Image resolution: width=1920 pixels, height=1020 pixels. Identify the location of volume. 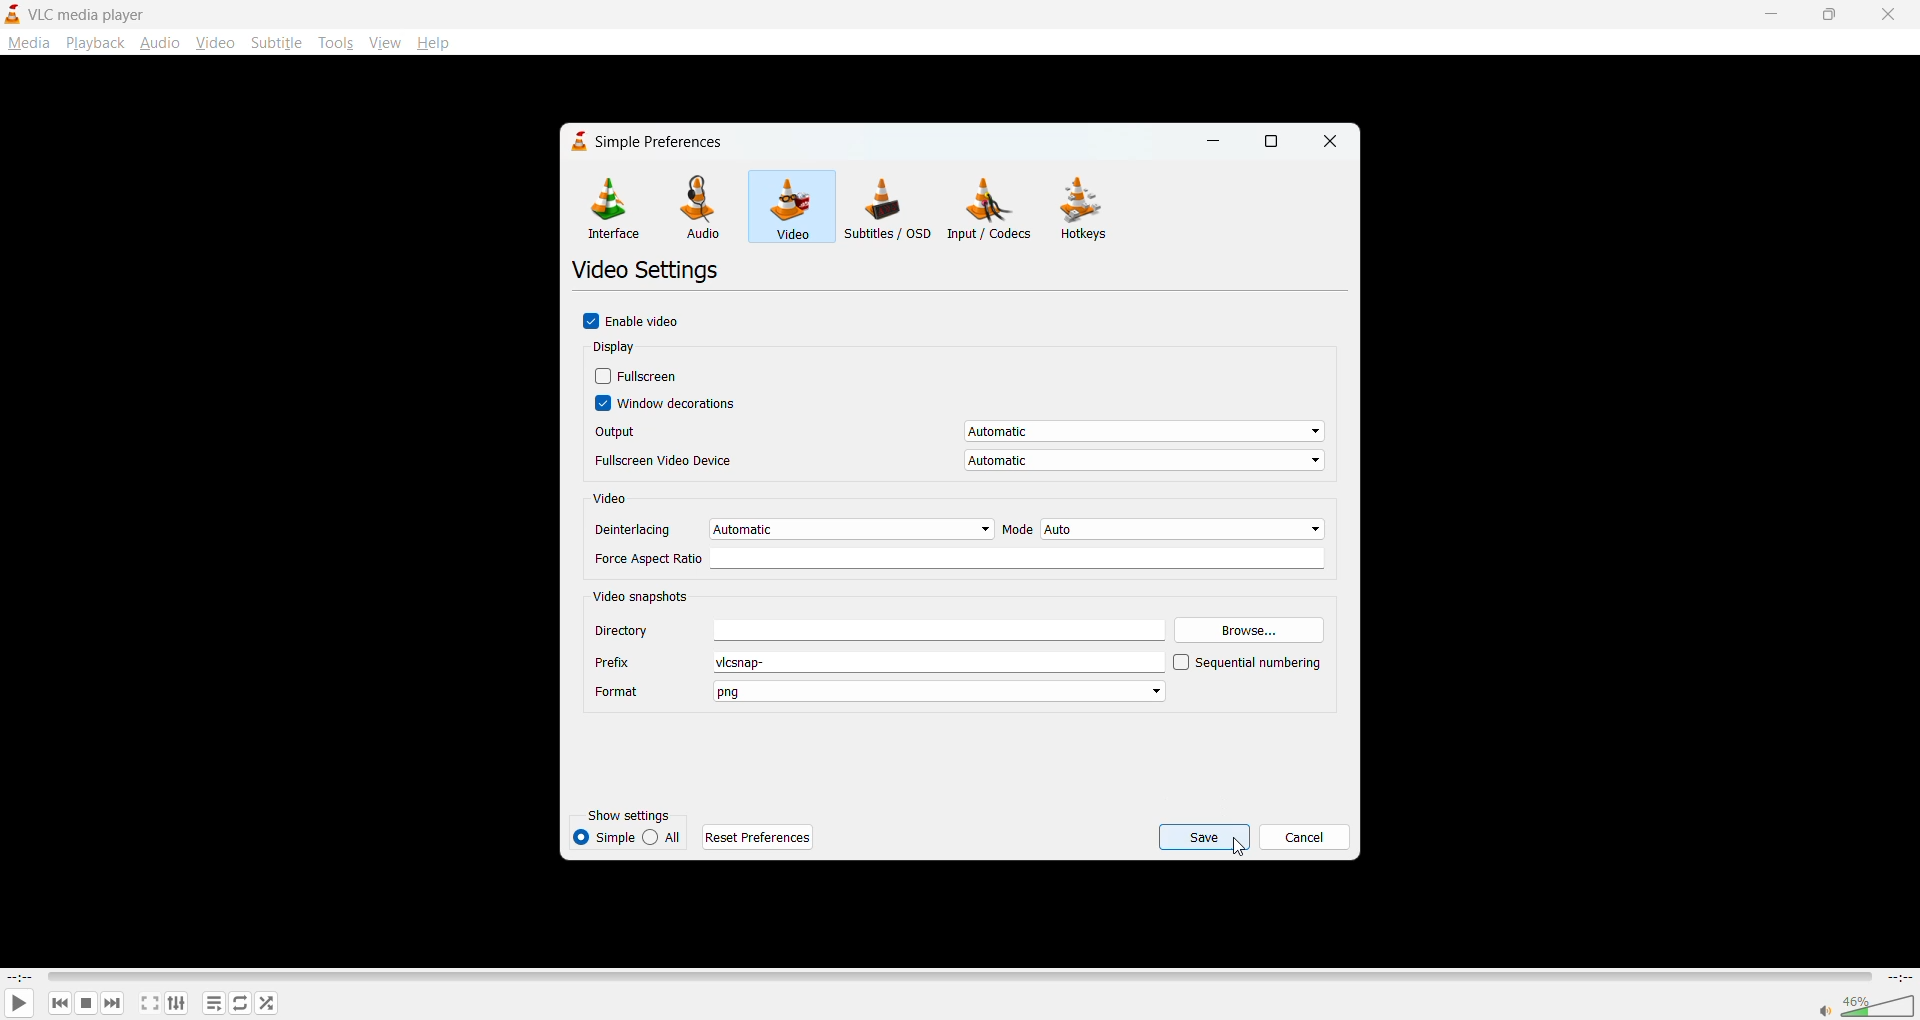
(1866, 1004).